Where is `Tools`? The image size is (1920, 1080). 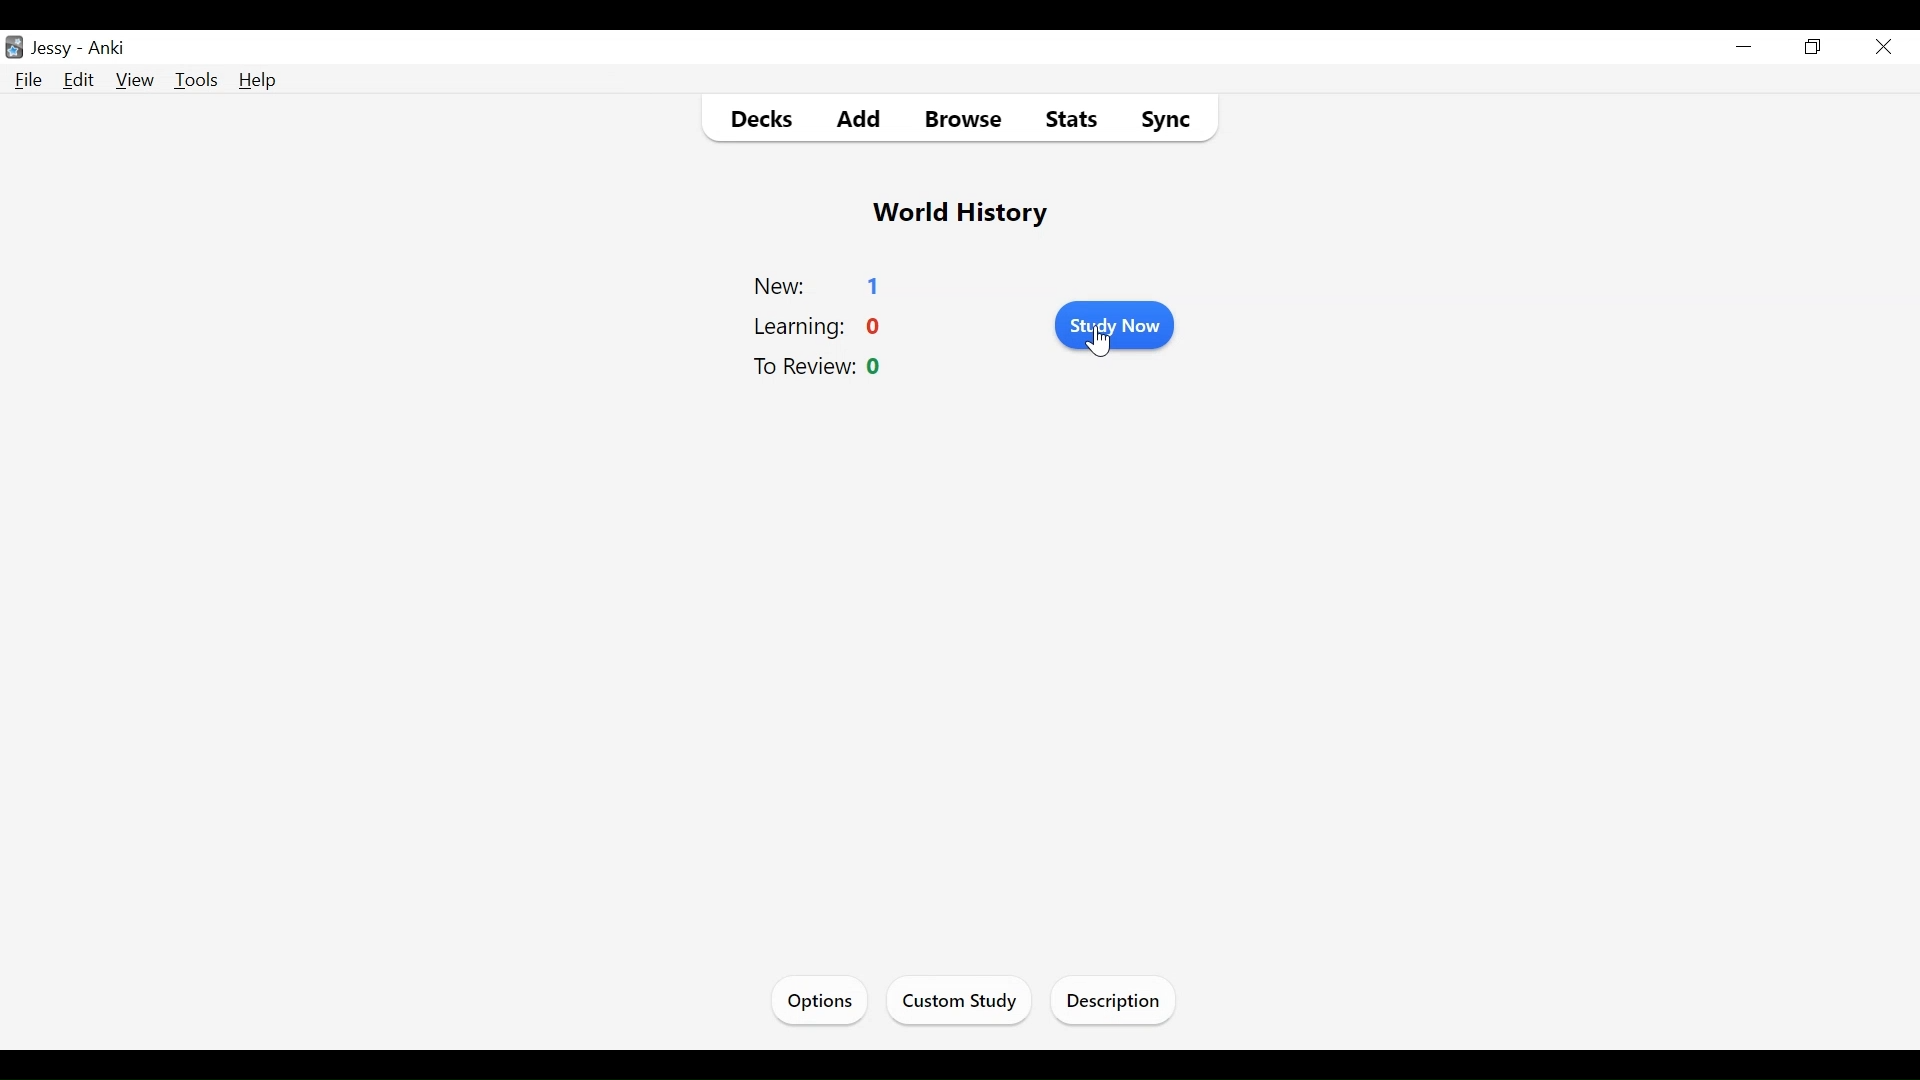
Tools is located at coordinates (196, 80).